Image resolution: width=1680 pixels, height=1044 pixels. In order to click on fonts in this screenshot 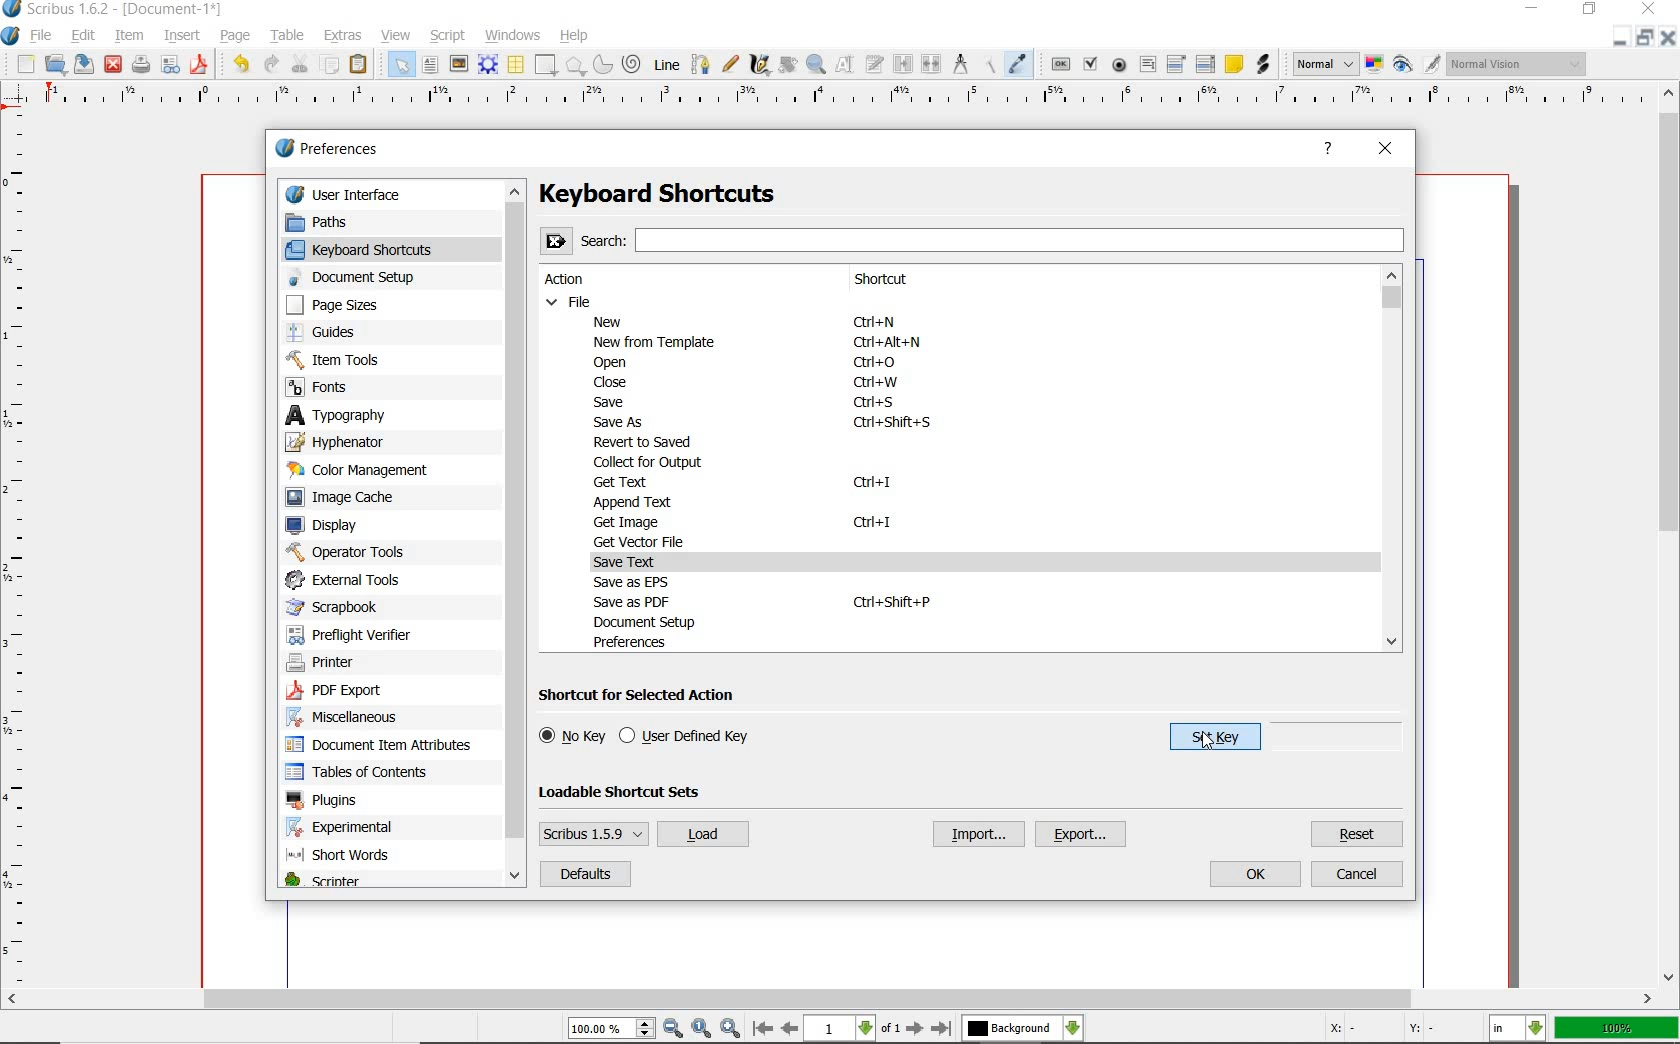, I will do `click(339, 389)`.